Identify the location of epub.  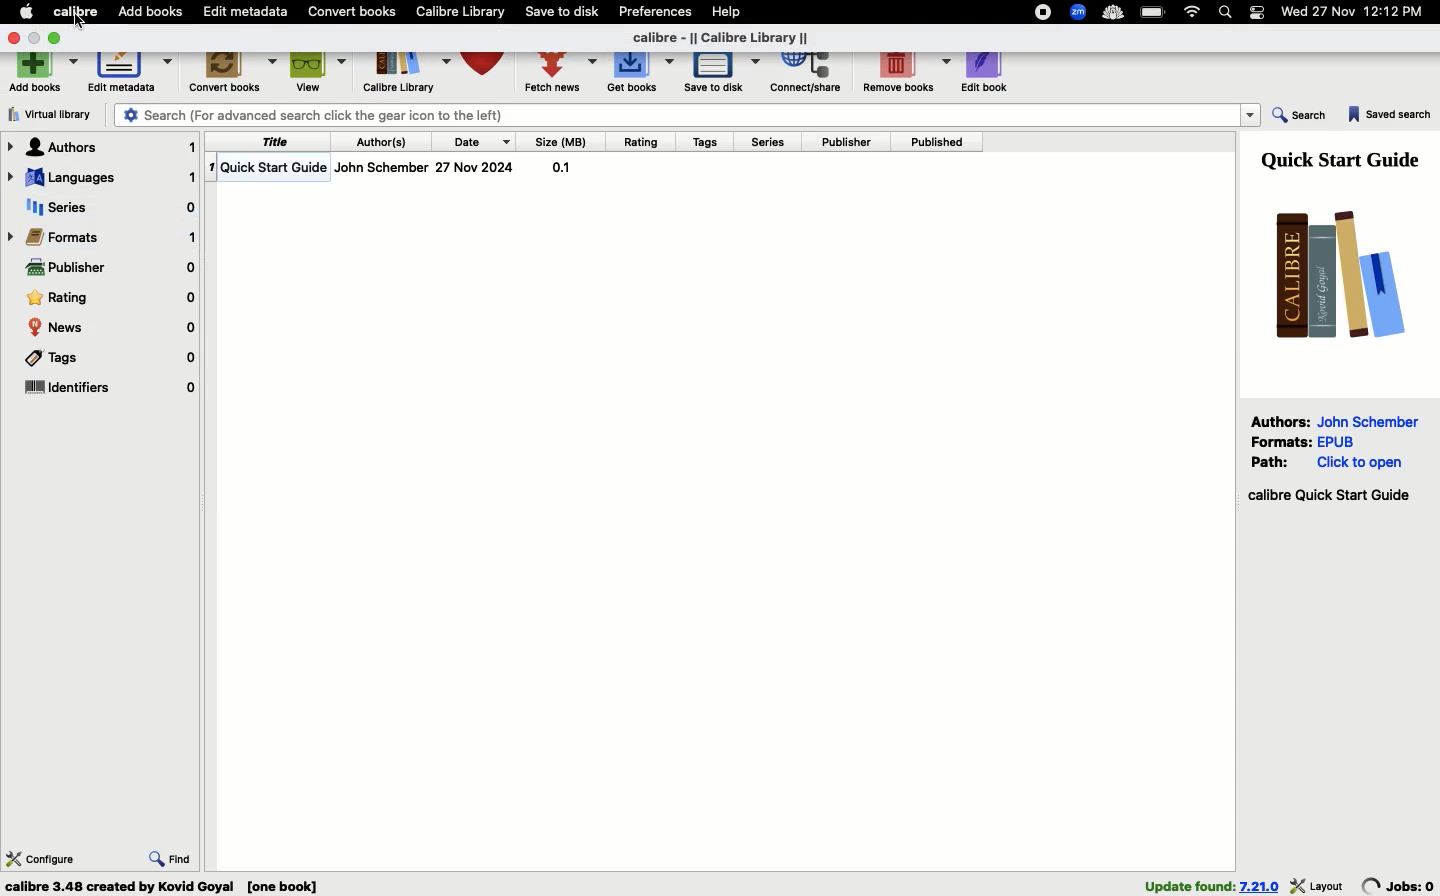
(1336, 441).